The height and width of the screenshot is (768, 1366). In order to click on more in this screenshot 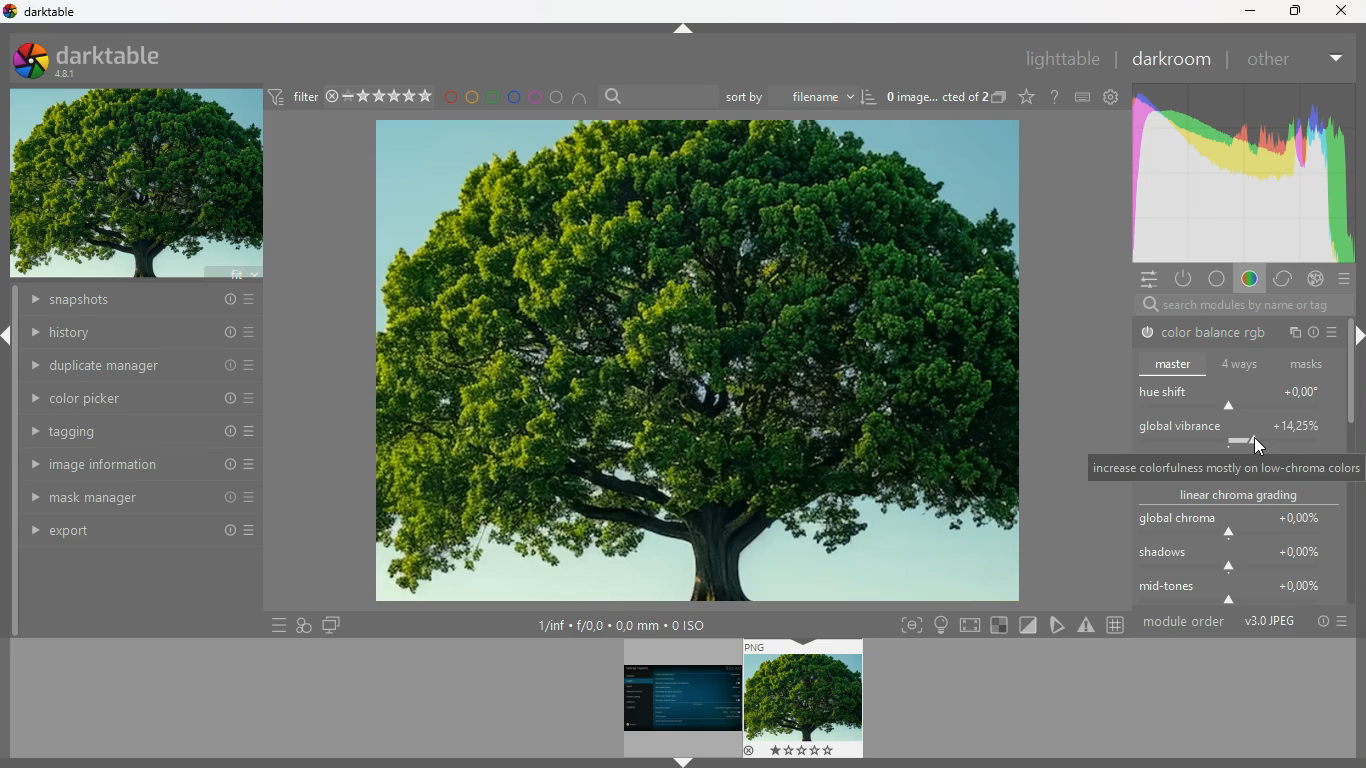, I will do `click(1335, 331)`.